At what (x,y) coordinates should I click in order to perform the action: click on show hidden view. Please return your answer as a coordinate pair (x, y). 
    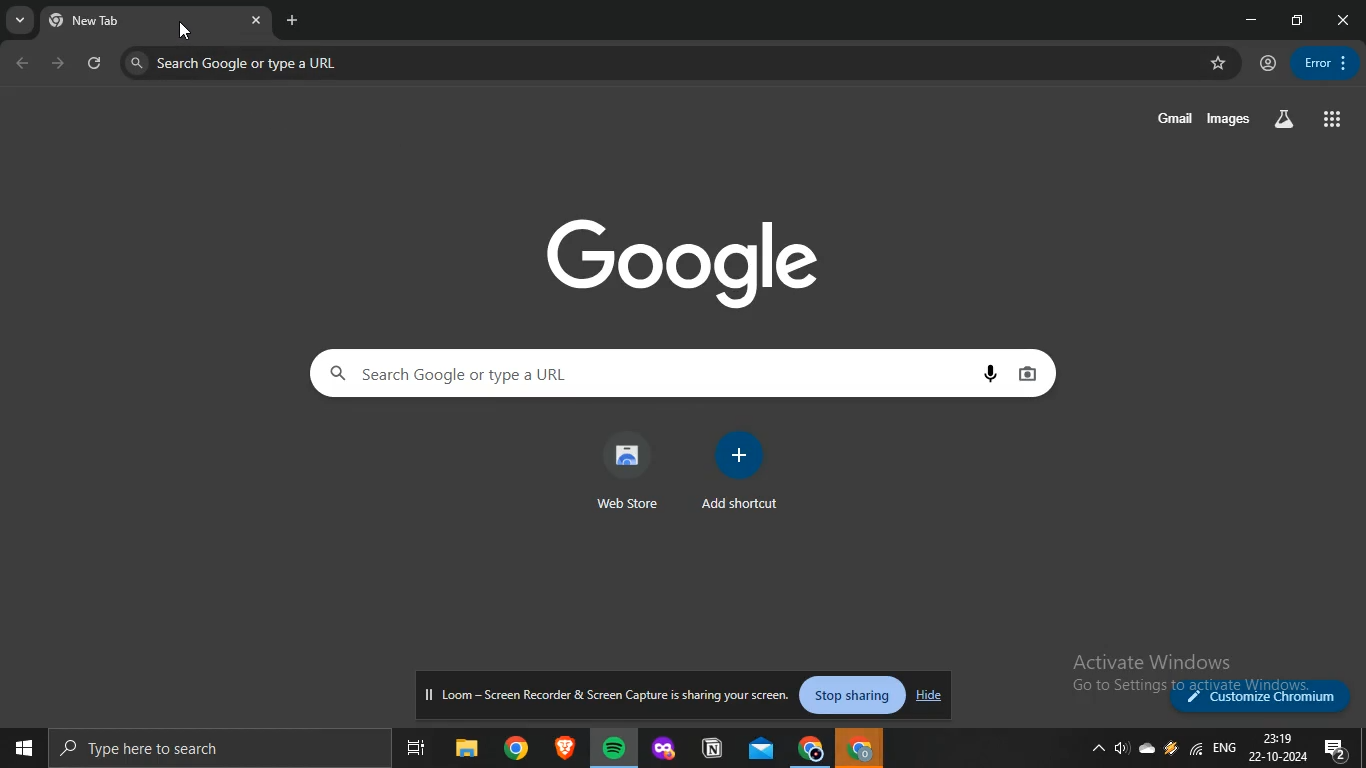
    Looking at the image, I should click on (1095, 750).